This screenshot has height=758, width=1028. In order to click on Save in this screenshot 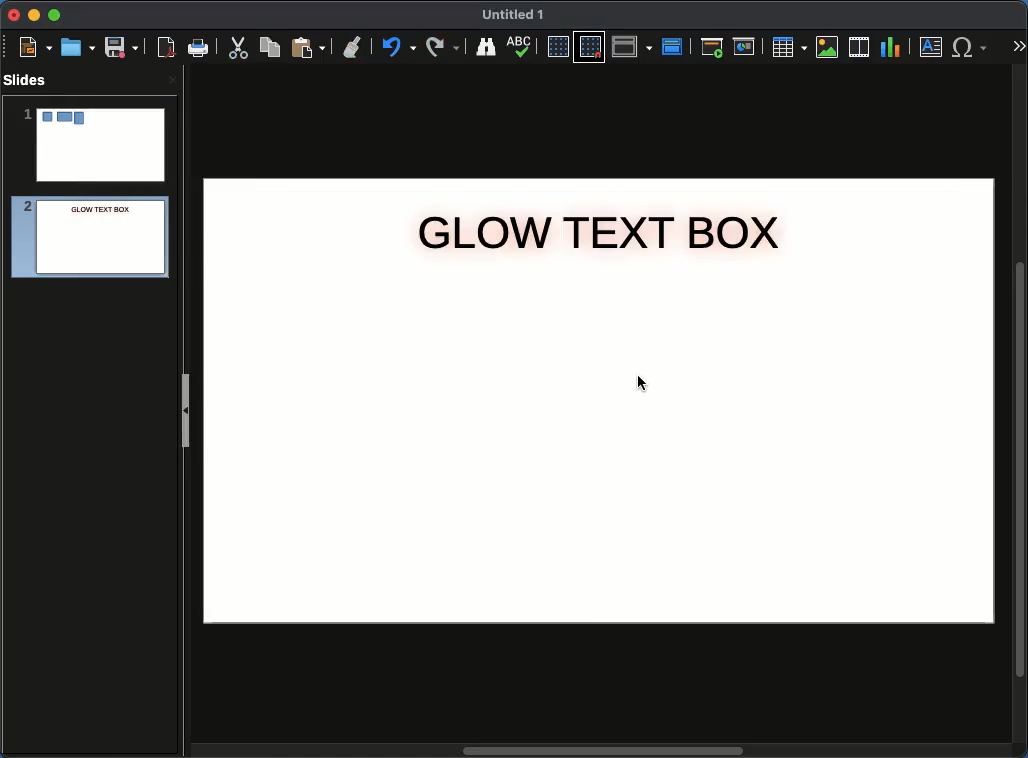, I will do `click(123, 46)`.